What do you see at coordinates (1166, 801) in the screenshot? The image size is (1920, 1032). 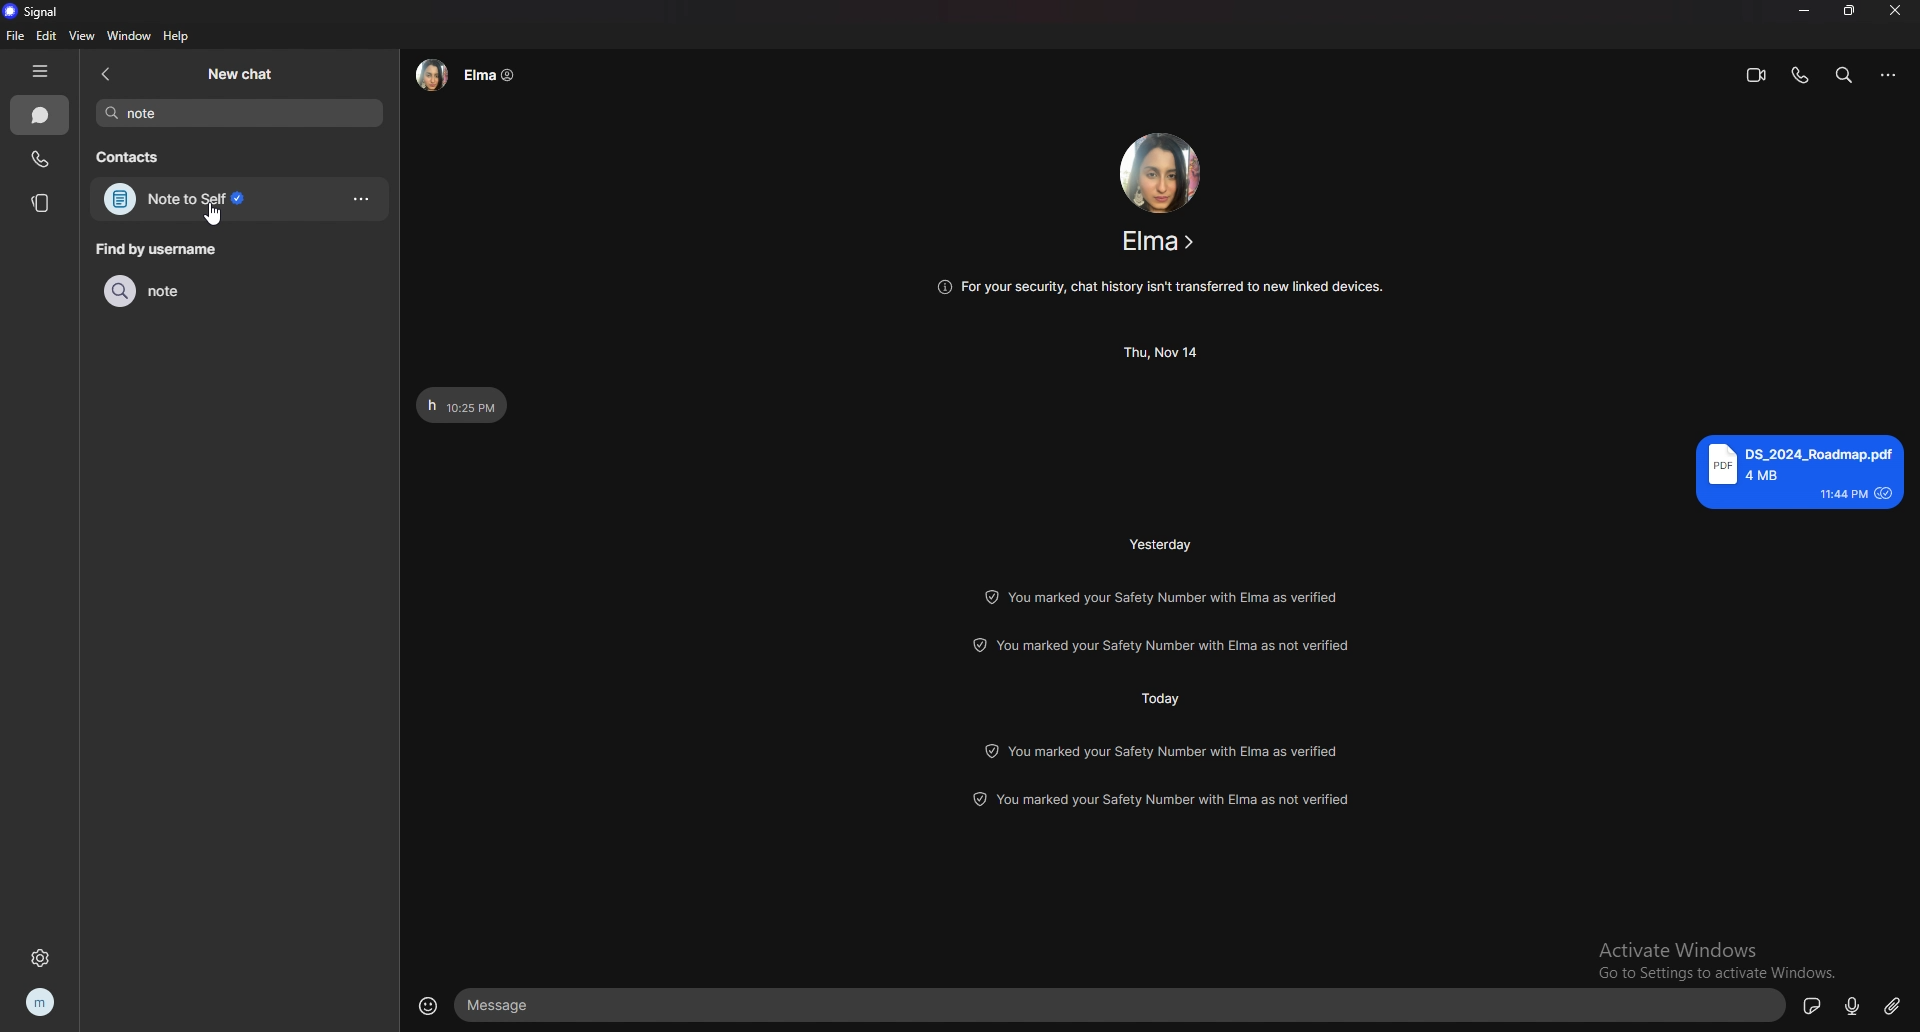 I see `update` at bounding box center [1166, 801].